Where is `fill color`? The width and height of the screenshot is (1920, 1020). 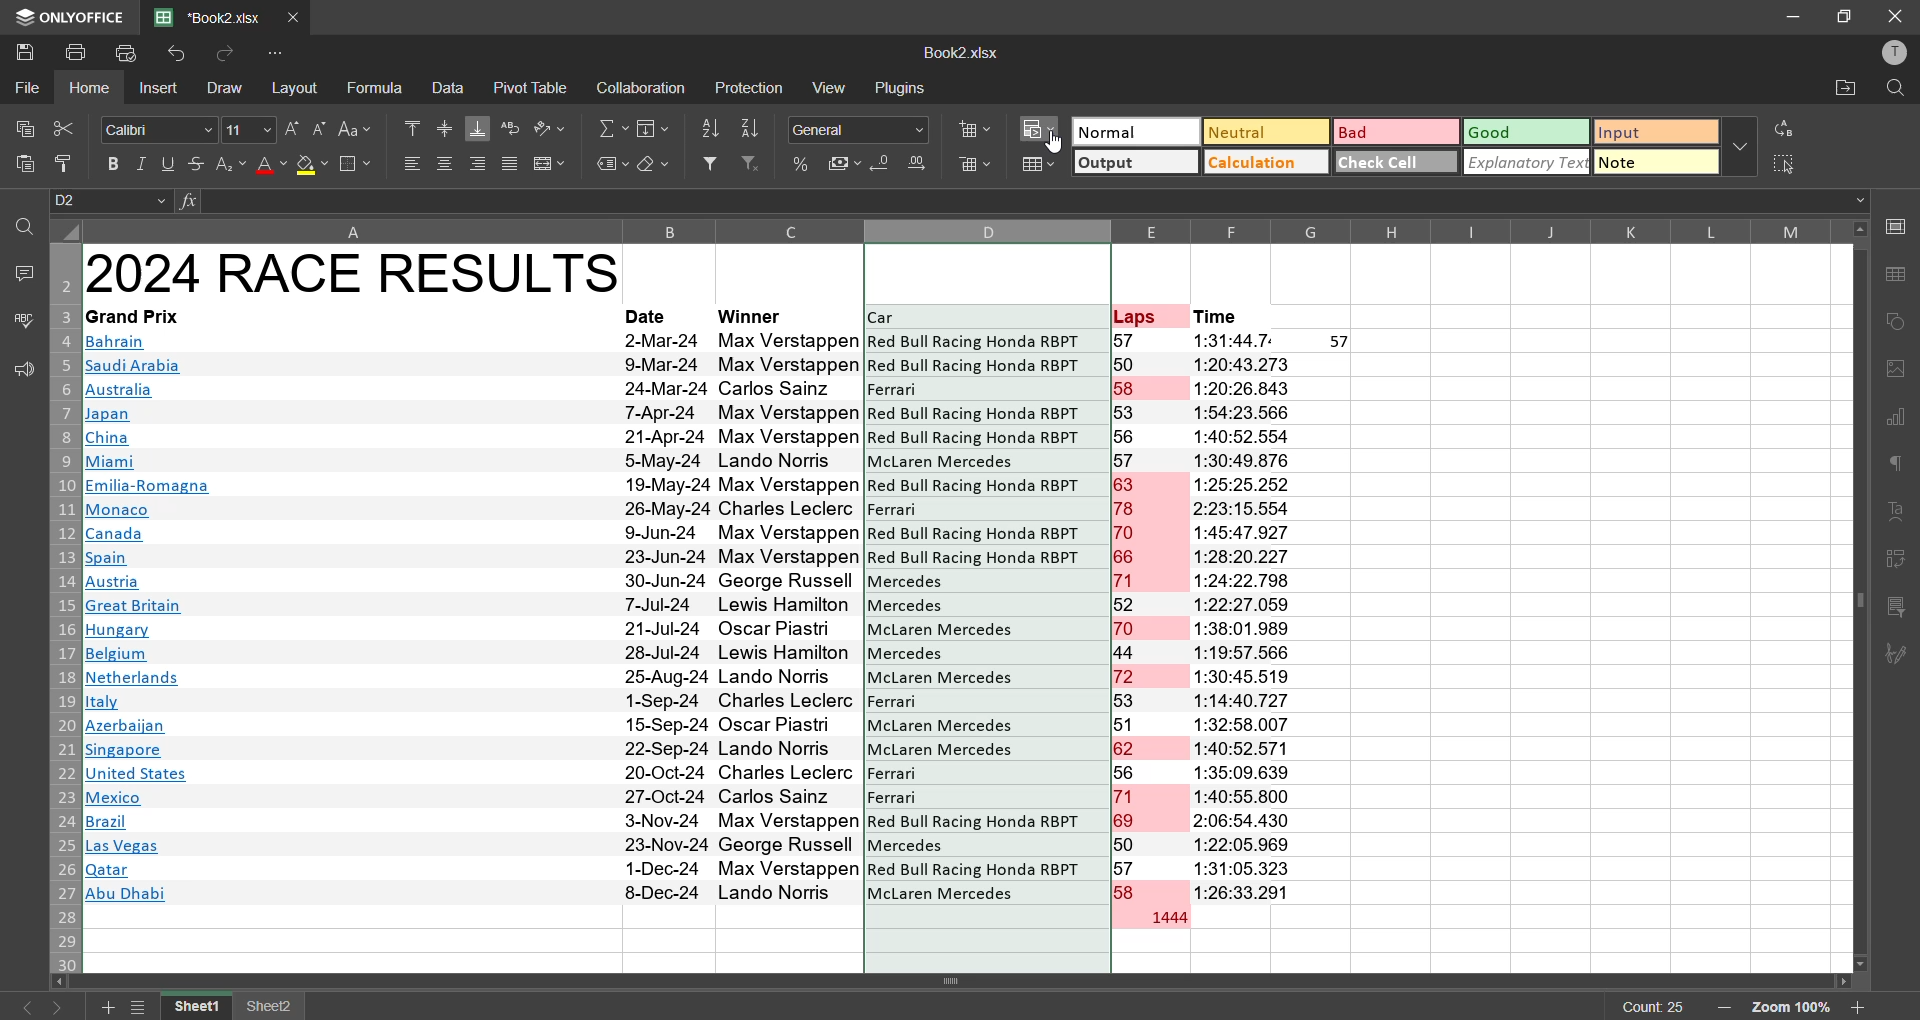 fill color is located at coordinates (312, 166).